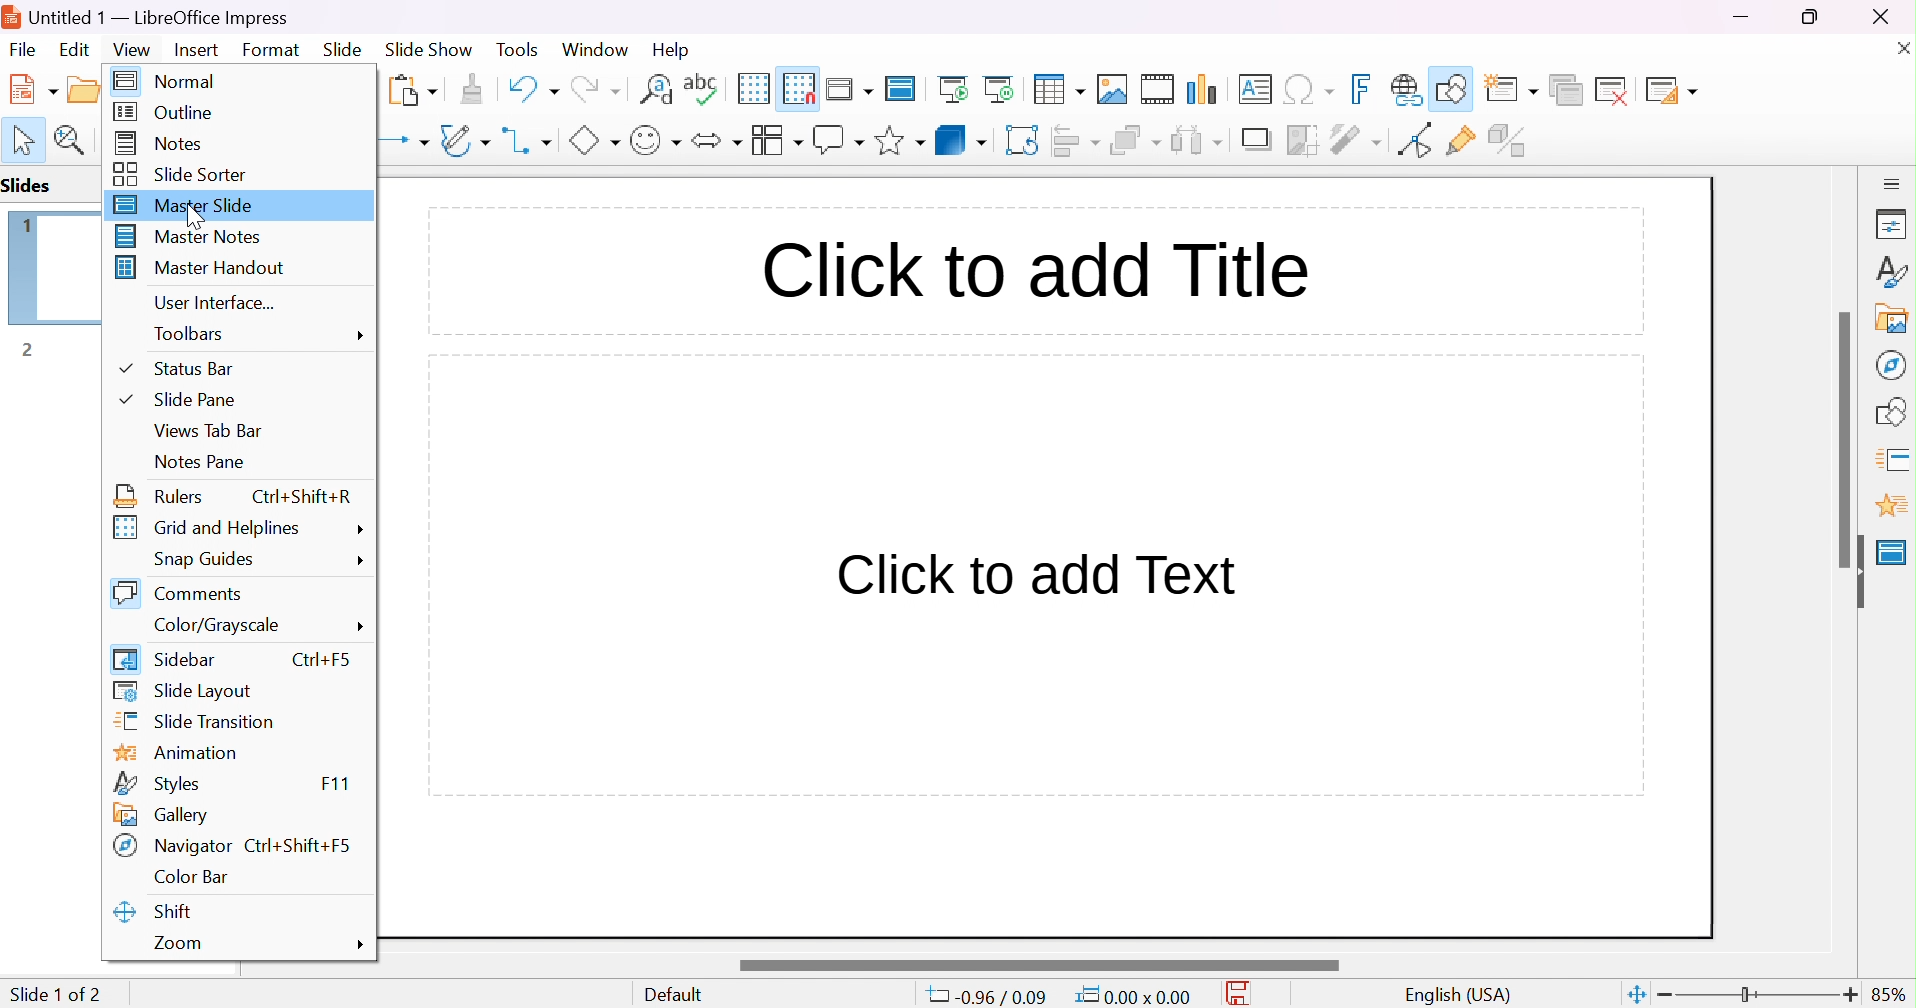  Describe the element at coordinates (1413, 140) in the screenshot. I see `toggle point edit mode` at that location.